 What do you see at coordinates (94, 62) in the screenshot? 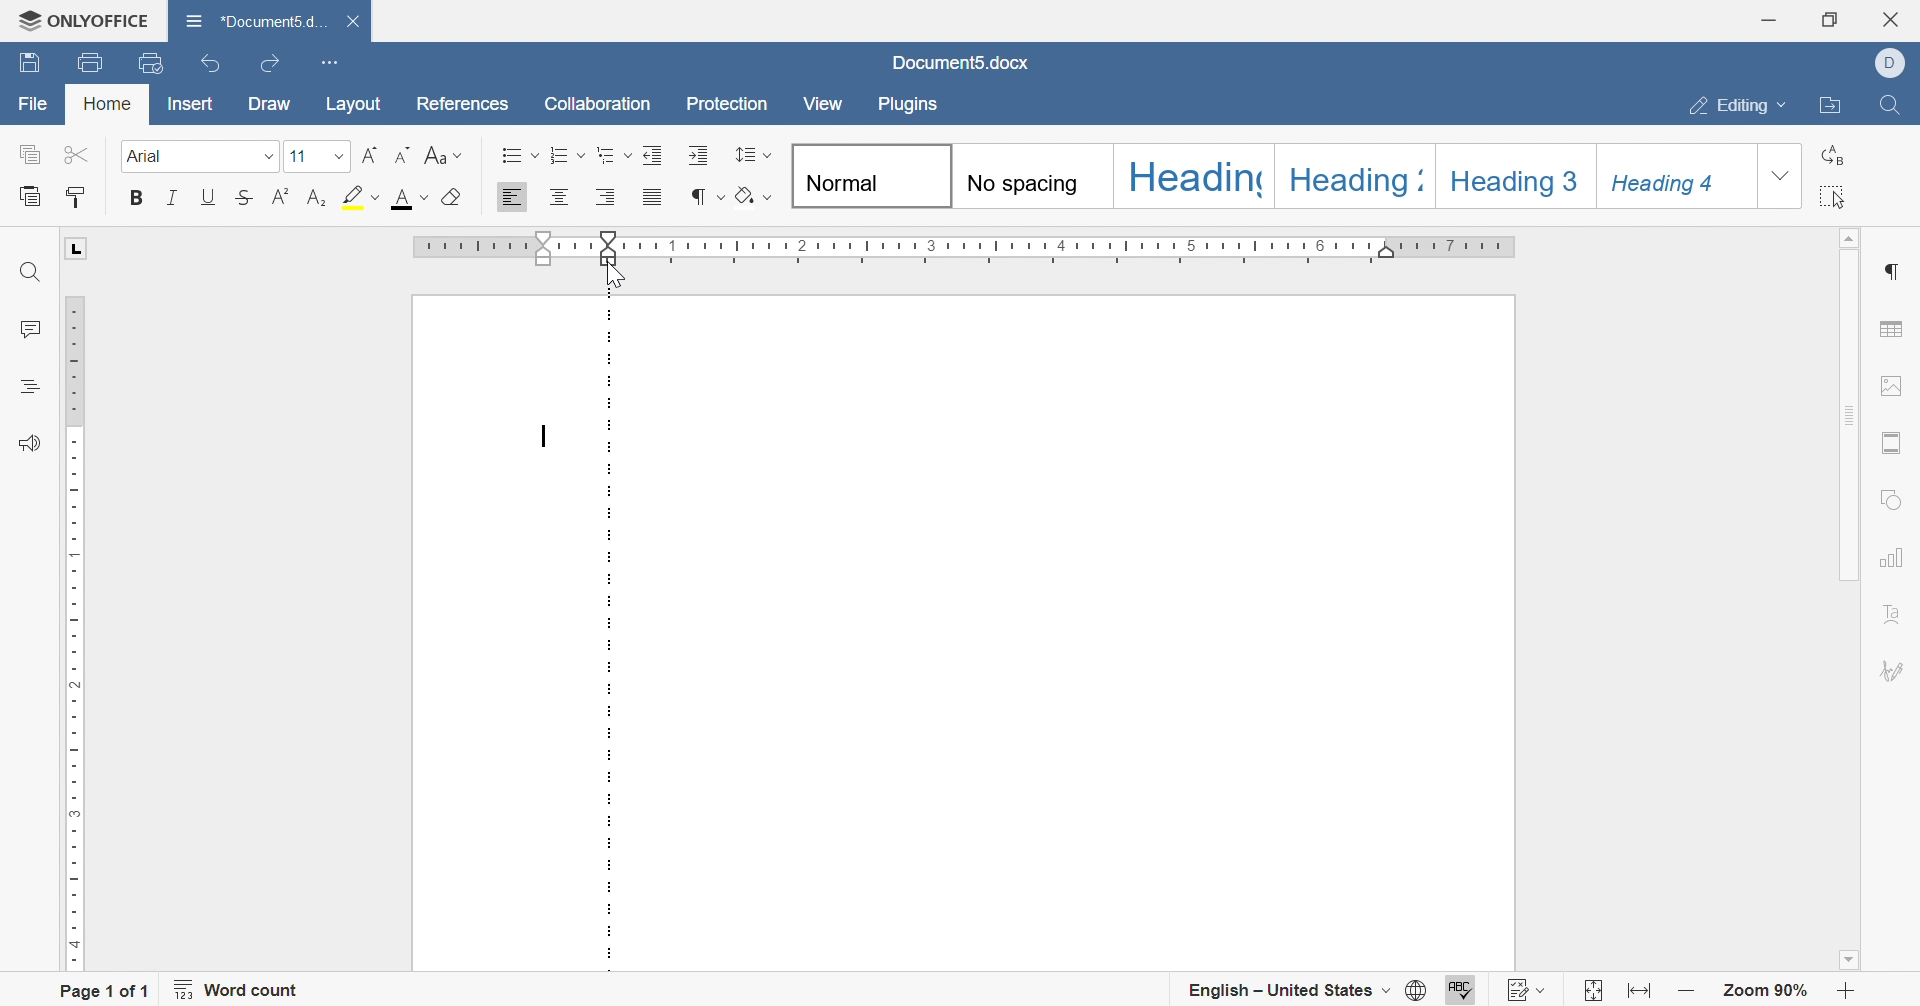
I see `print` at bounding box center [94, 62].